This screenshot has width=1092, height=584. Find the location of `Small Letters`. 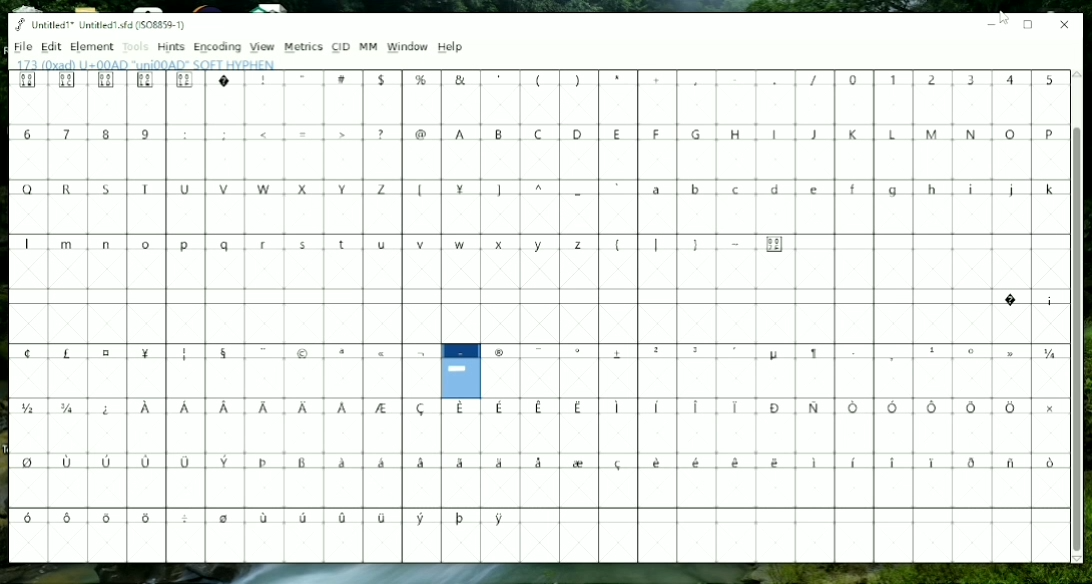

Small Letters is located at coordinates (304, 247).